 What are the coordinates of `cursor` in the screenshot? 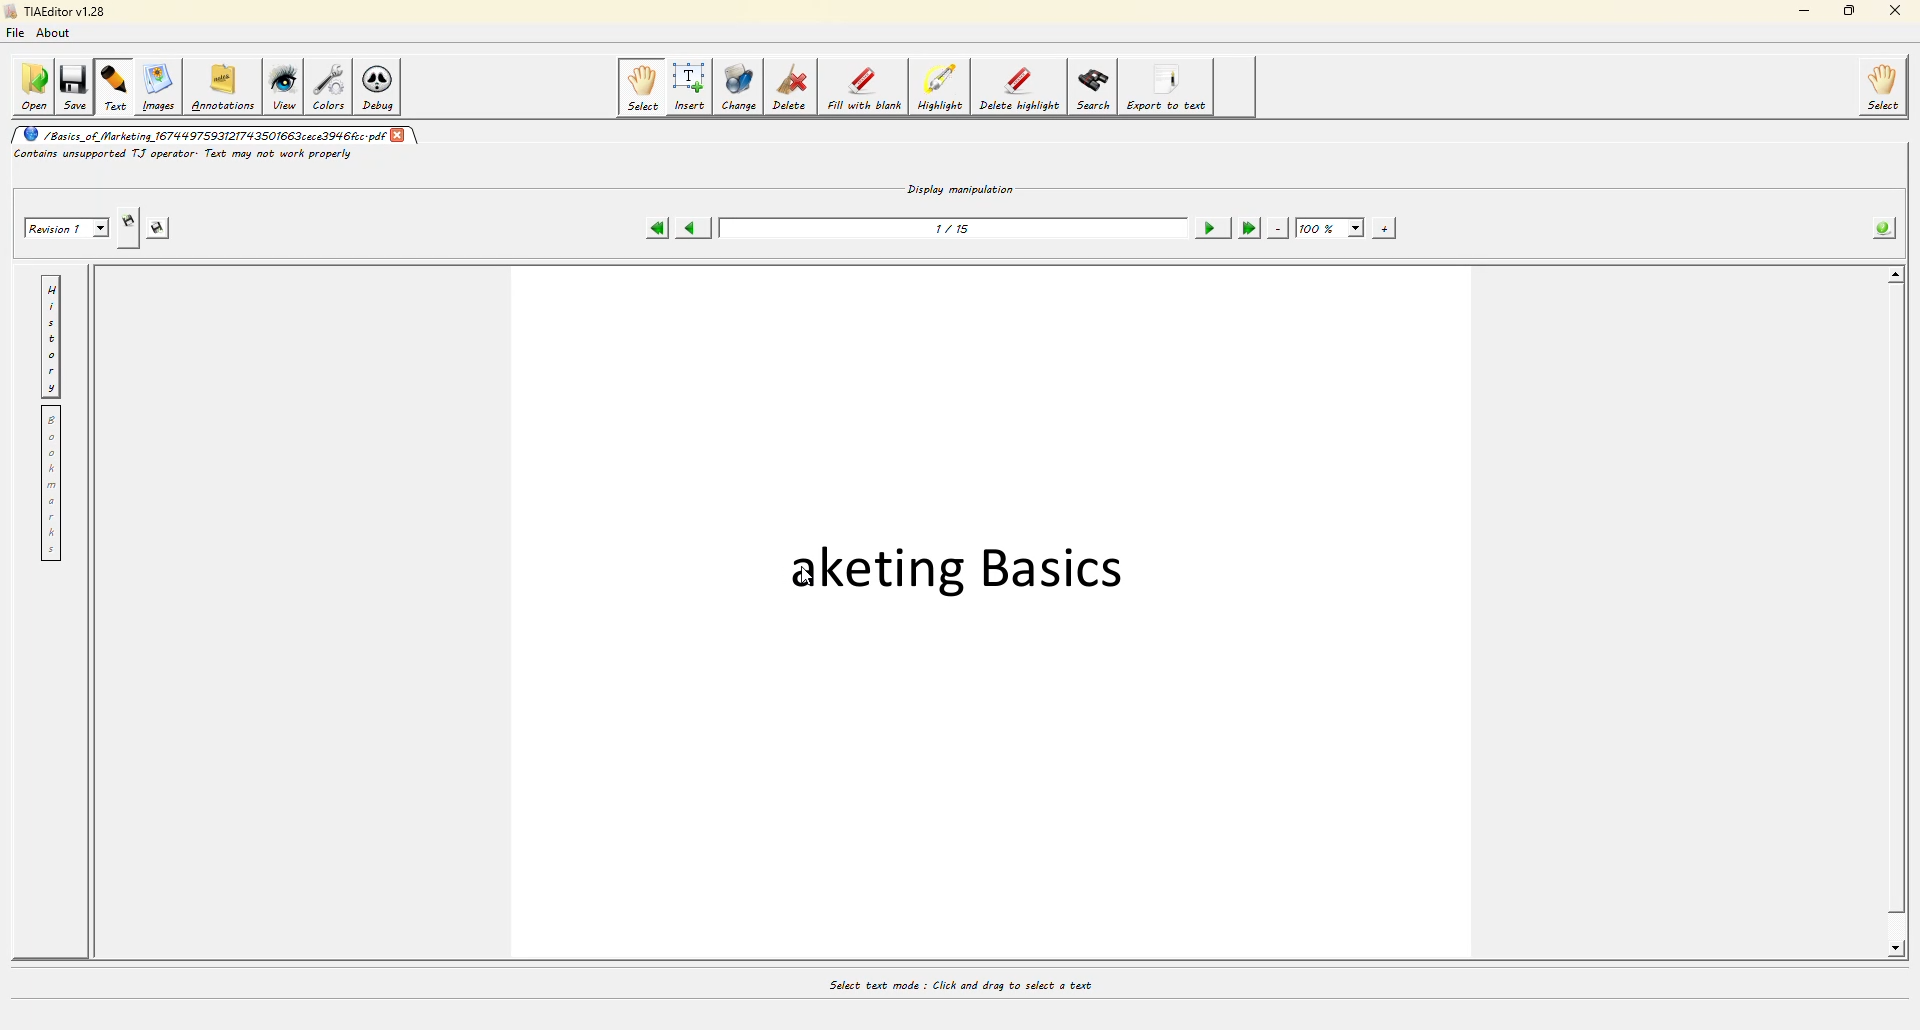 It's located at (806, 574).